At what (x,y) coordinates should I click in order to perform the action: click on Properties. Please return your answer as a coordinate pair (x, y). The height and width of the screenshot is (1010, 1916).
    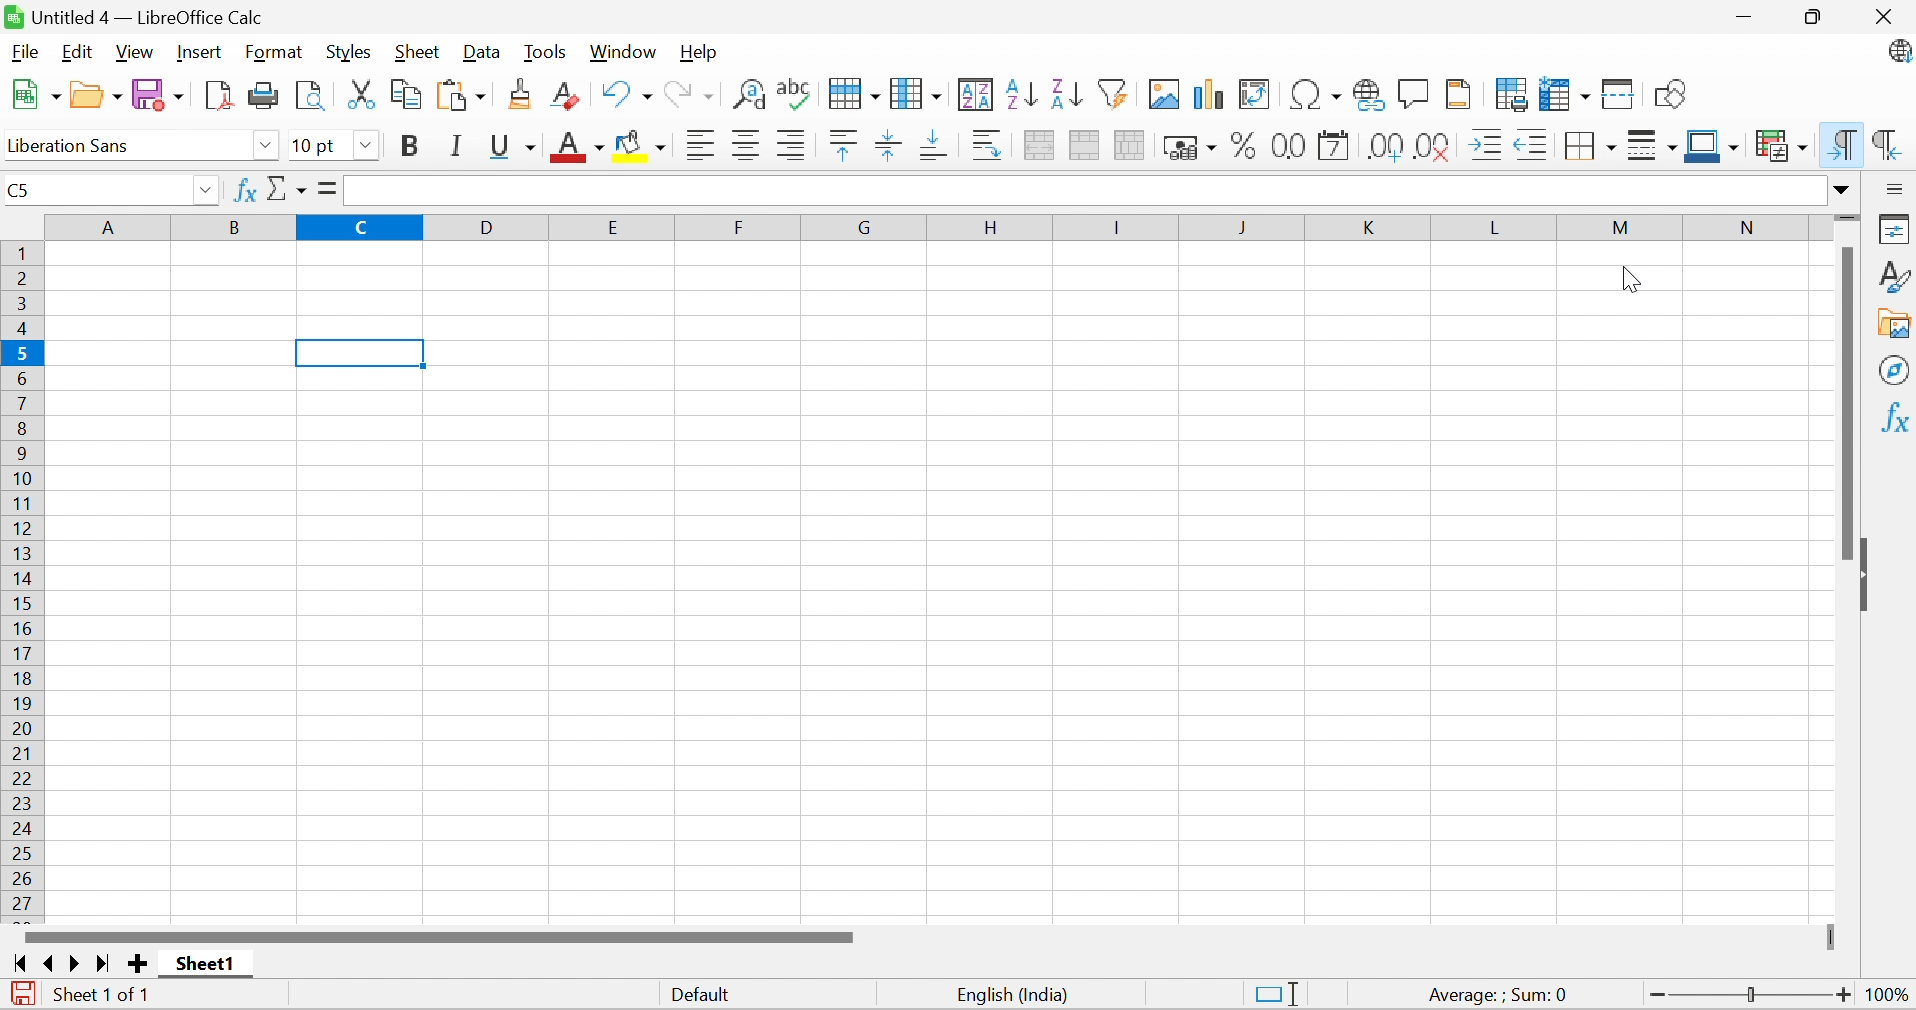
    Looking at the image, I should click on (1896, 227).